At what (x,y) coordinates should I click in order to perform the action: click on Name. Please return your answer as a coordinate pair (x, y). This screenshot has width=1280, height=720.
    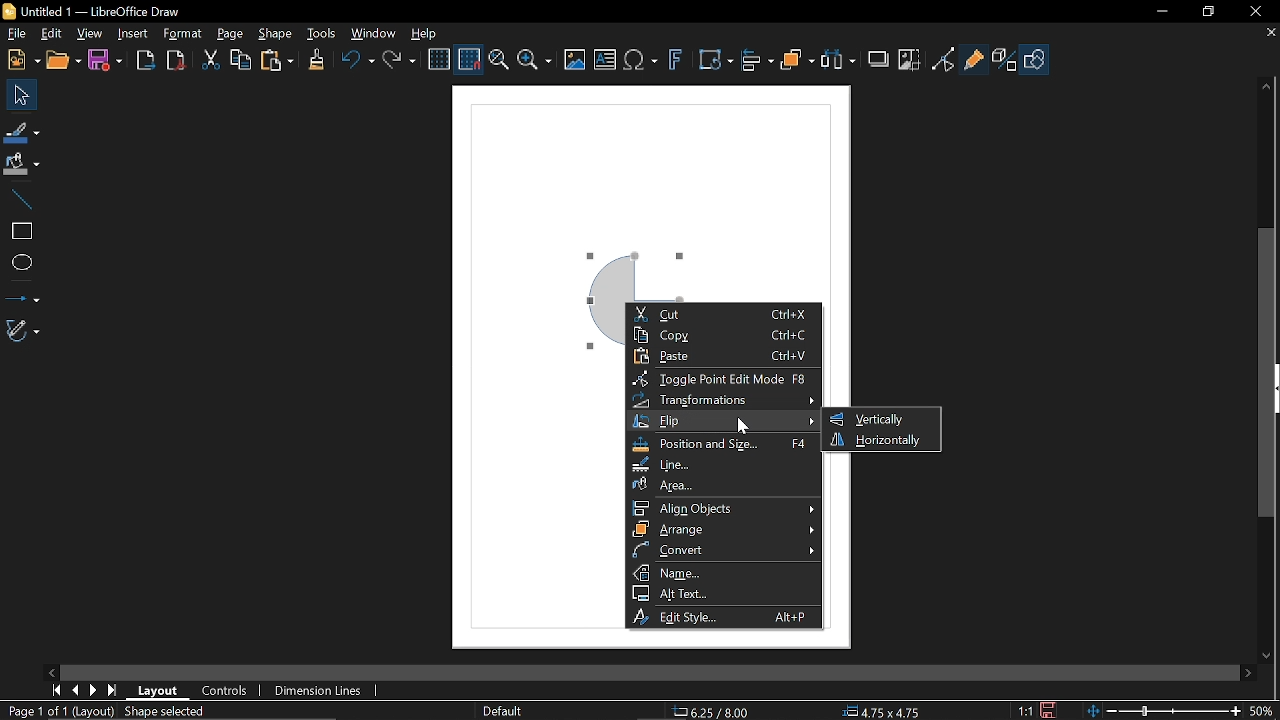
    Looking at the image, I should click on (727, 572).